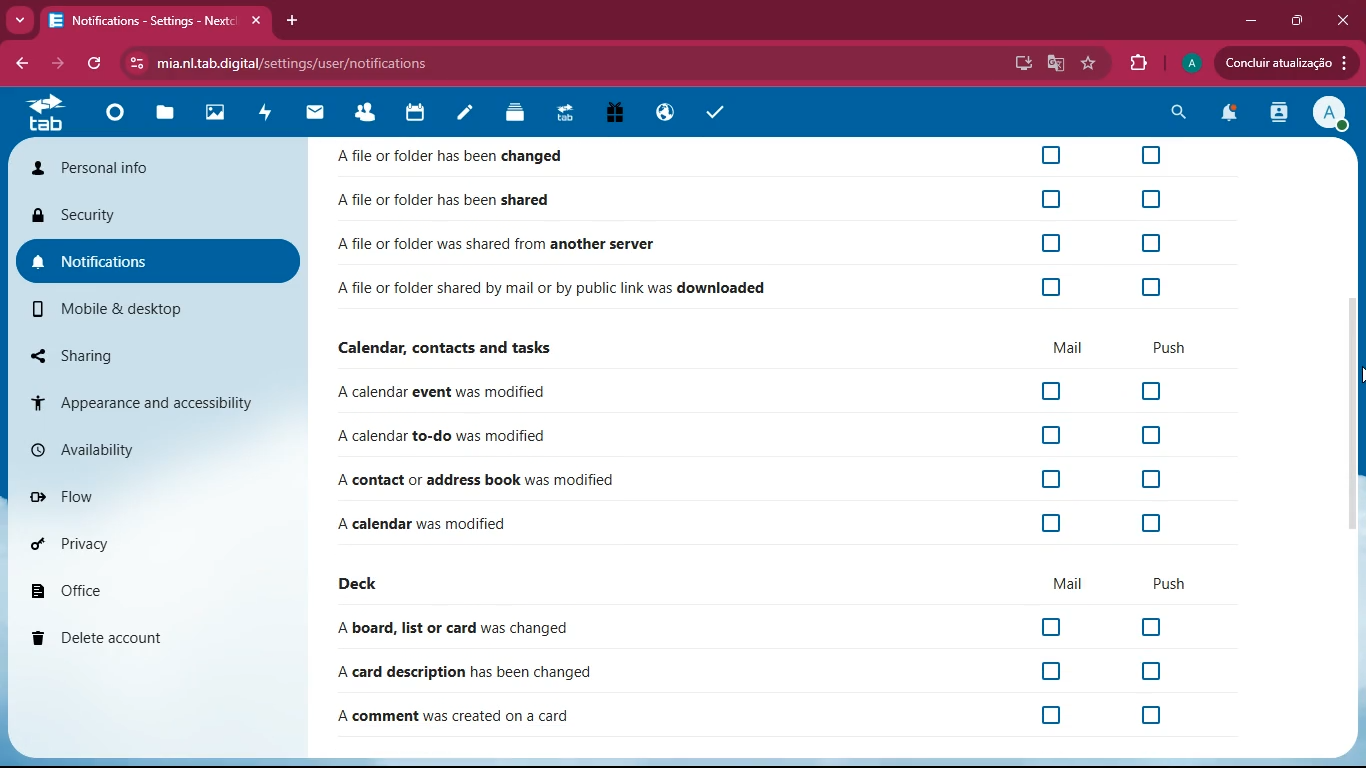 The image size is (1366, 768). What do you see at coordinates (1053, 65) in the screenshot?
I see `google translate` at bounding box center [1053, 65].